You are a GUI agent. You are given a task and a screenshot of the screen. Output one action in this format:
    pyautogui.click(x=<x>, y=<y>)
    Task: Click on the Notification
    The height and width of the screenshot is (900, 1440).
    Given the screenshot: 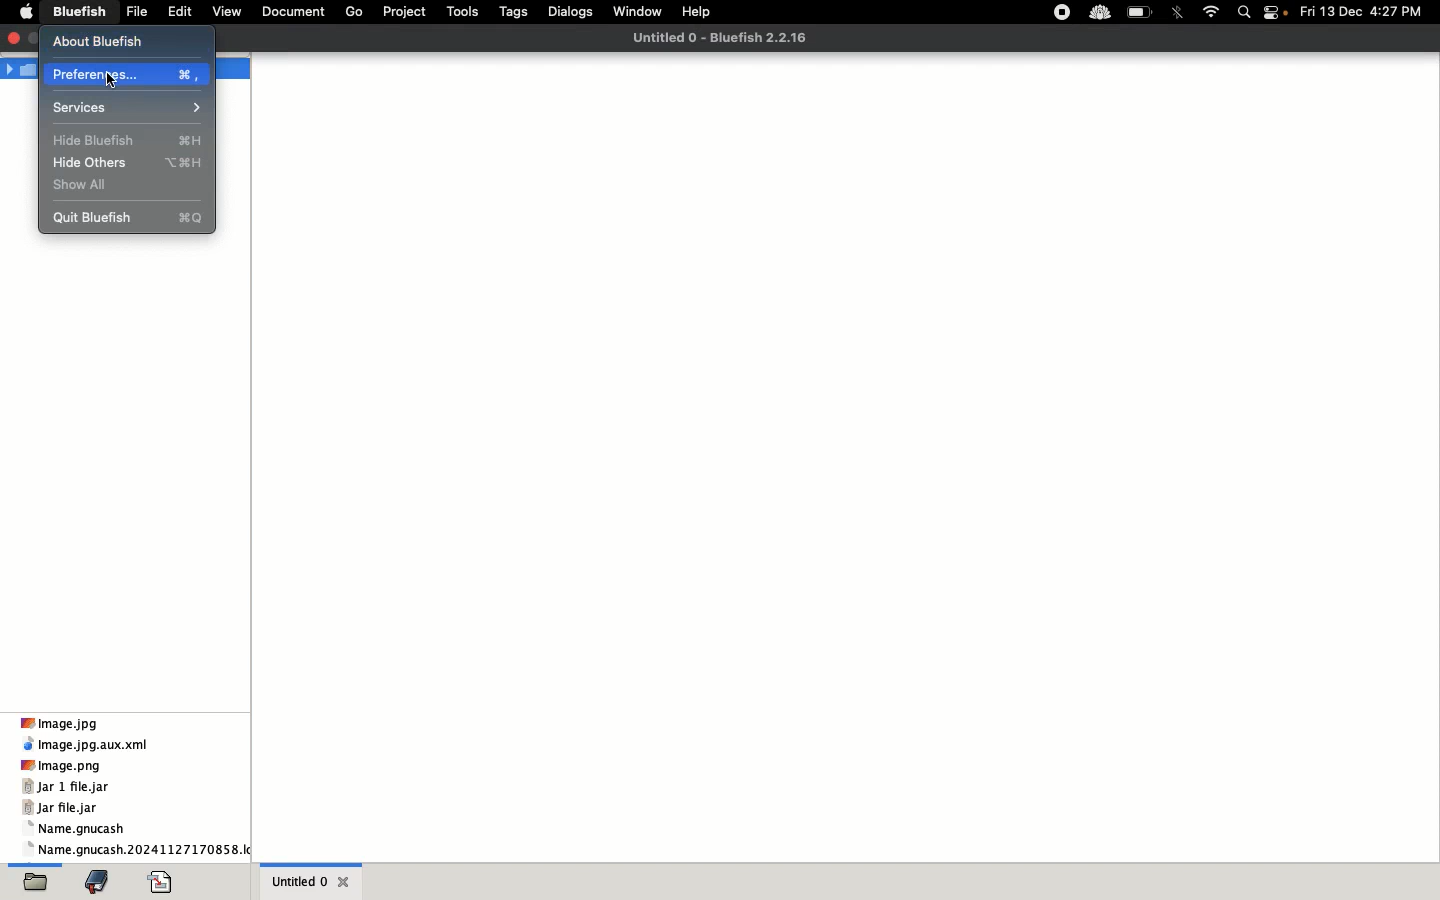 What is the action you would take?
    pyautogui.click(x=1279, y=14)
    